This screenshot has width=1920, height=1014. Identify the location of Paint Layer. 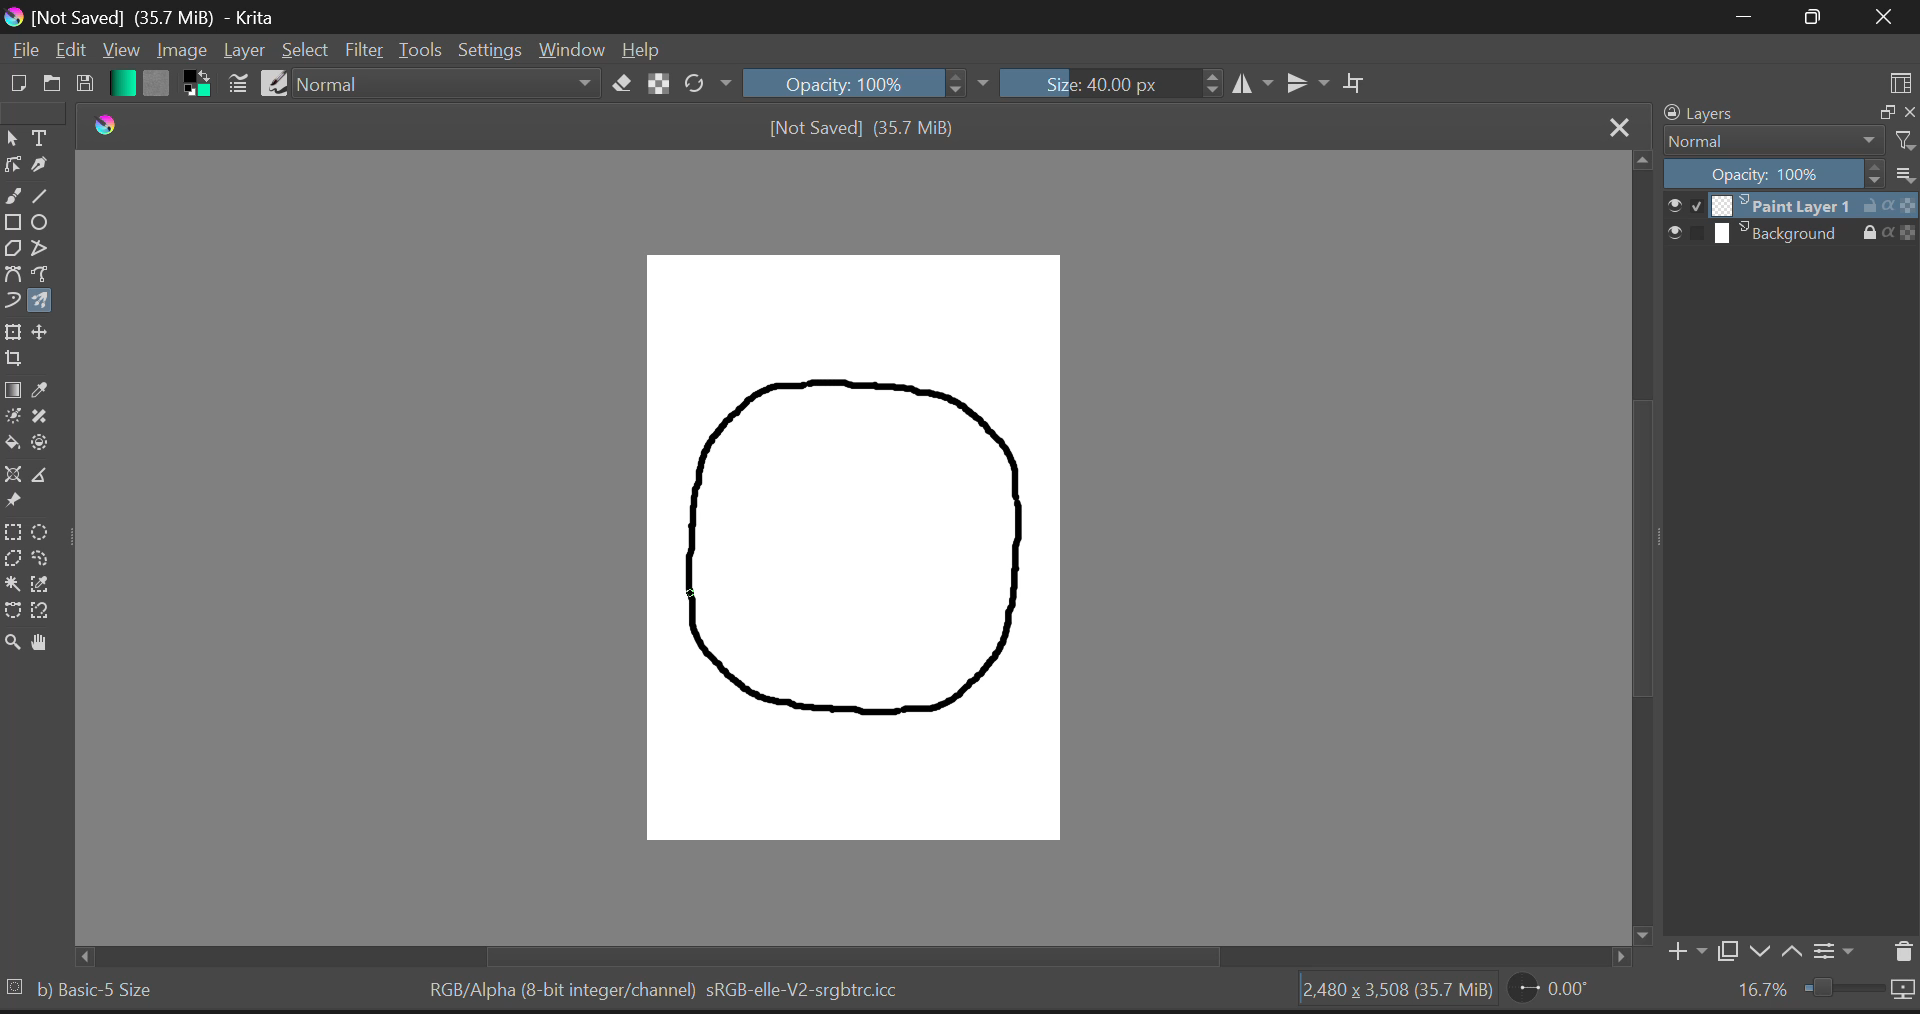
(1792, 207).